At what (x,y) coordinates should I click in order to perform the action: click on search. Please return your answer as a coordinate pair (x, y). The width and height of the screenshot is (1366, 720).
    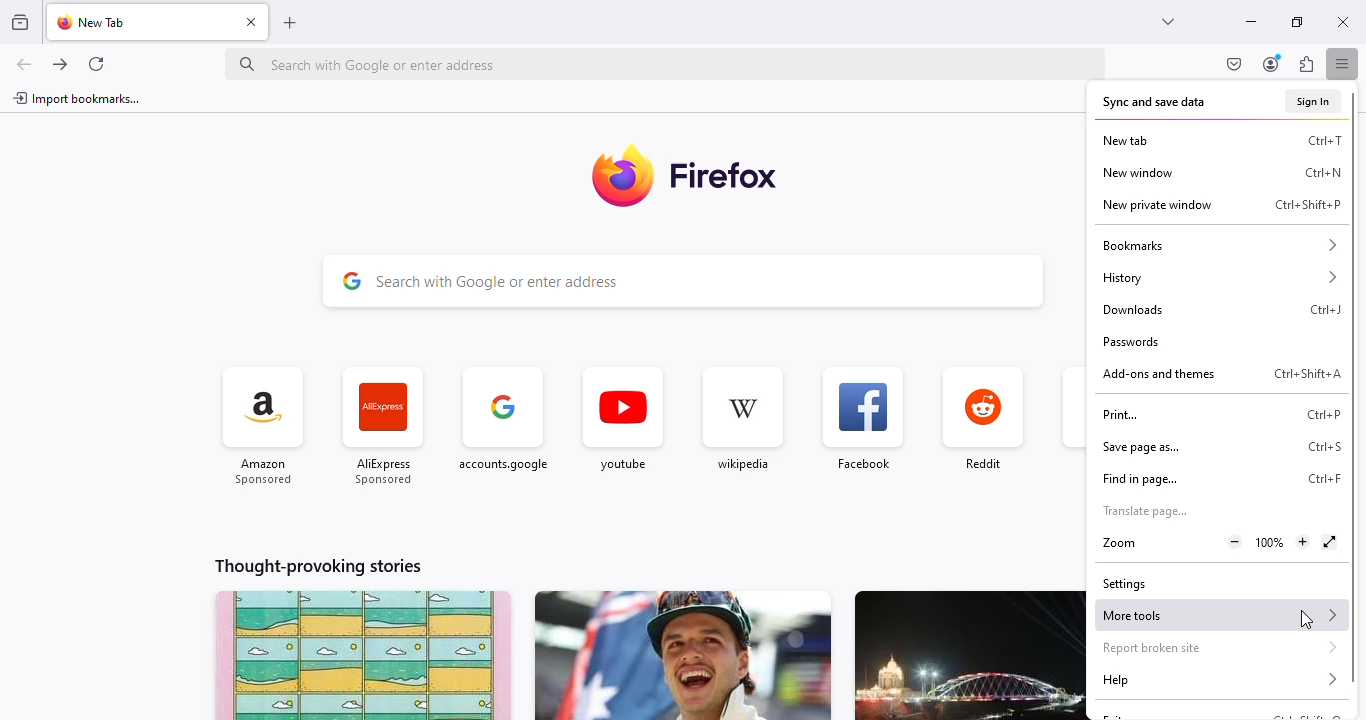
    Looking at the image, I should click on (666, 63).